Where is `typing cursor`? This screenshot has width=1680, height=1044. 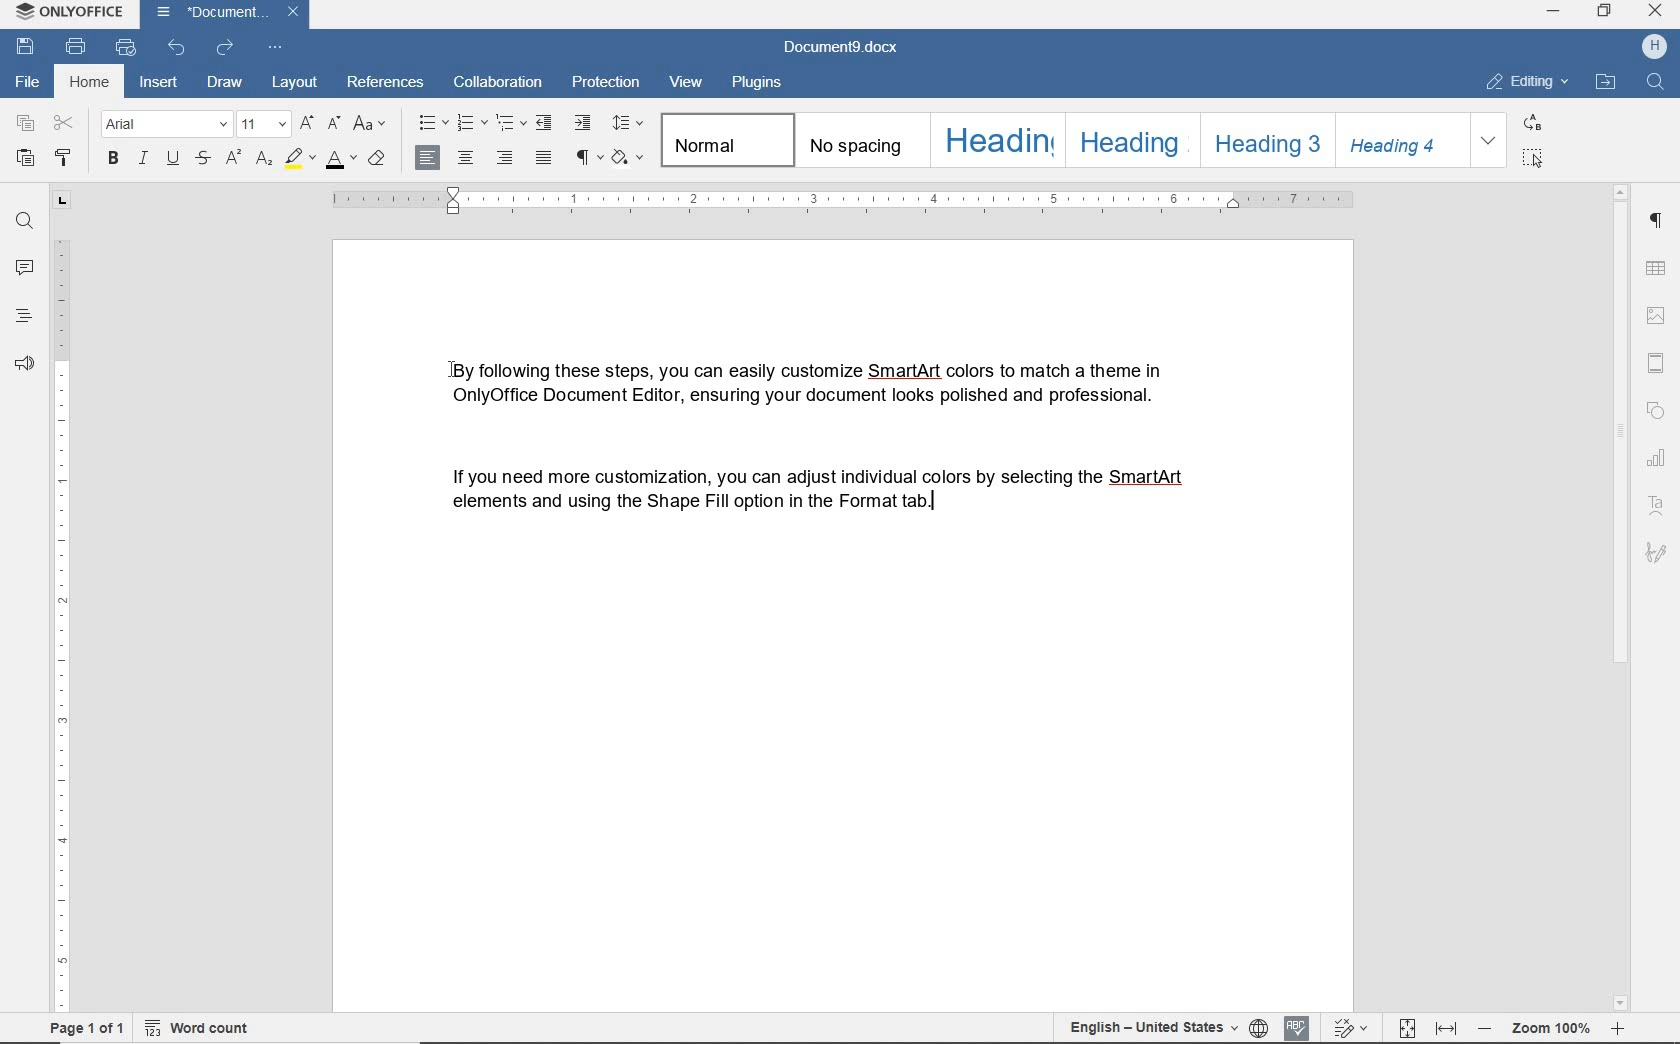 typing cursor is located at coordinates (948, 521).